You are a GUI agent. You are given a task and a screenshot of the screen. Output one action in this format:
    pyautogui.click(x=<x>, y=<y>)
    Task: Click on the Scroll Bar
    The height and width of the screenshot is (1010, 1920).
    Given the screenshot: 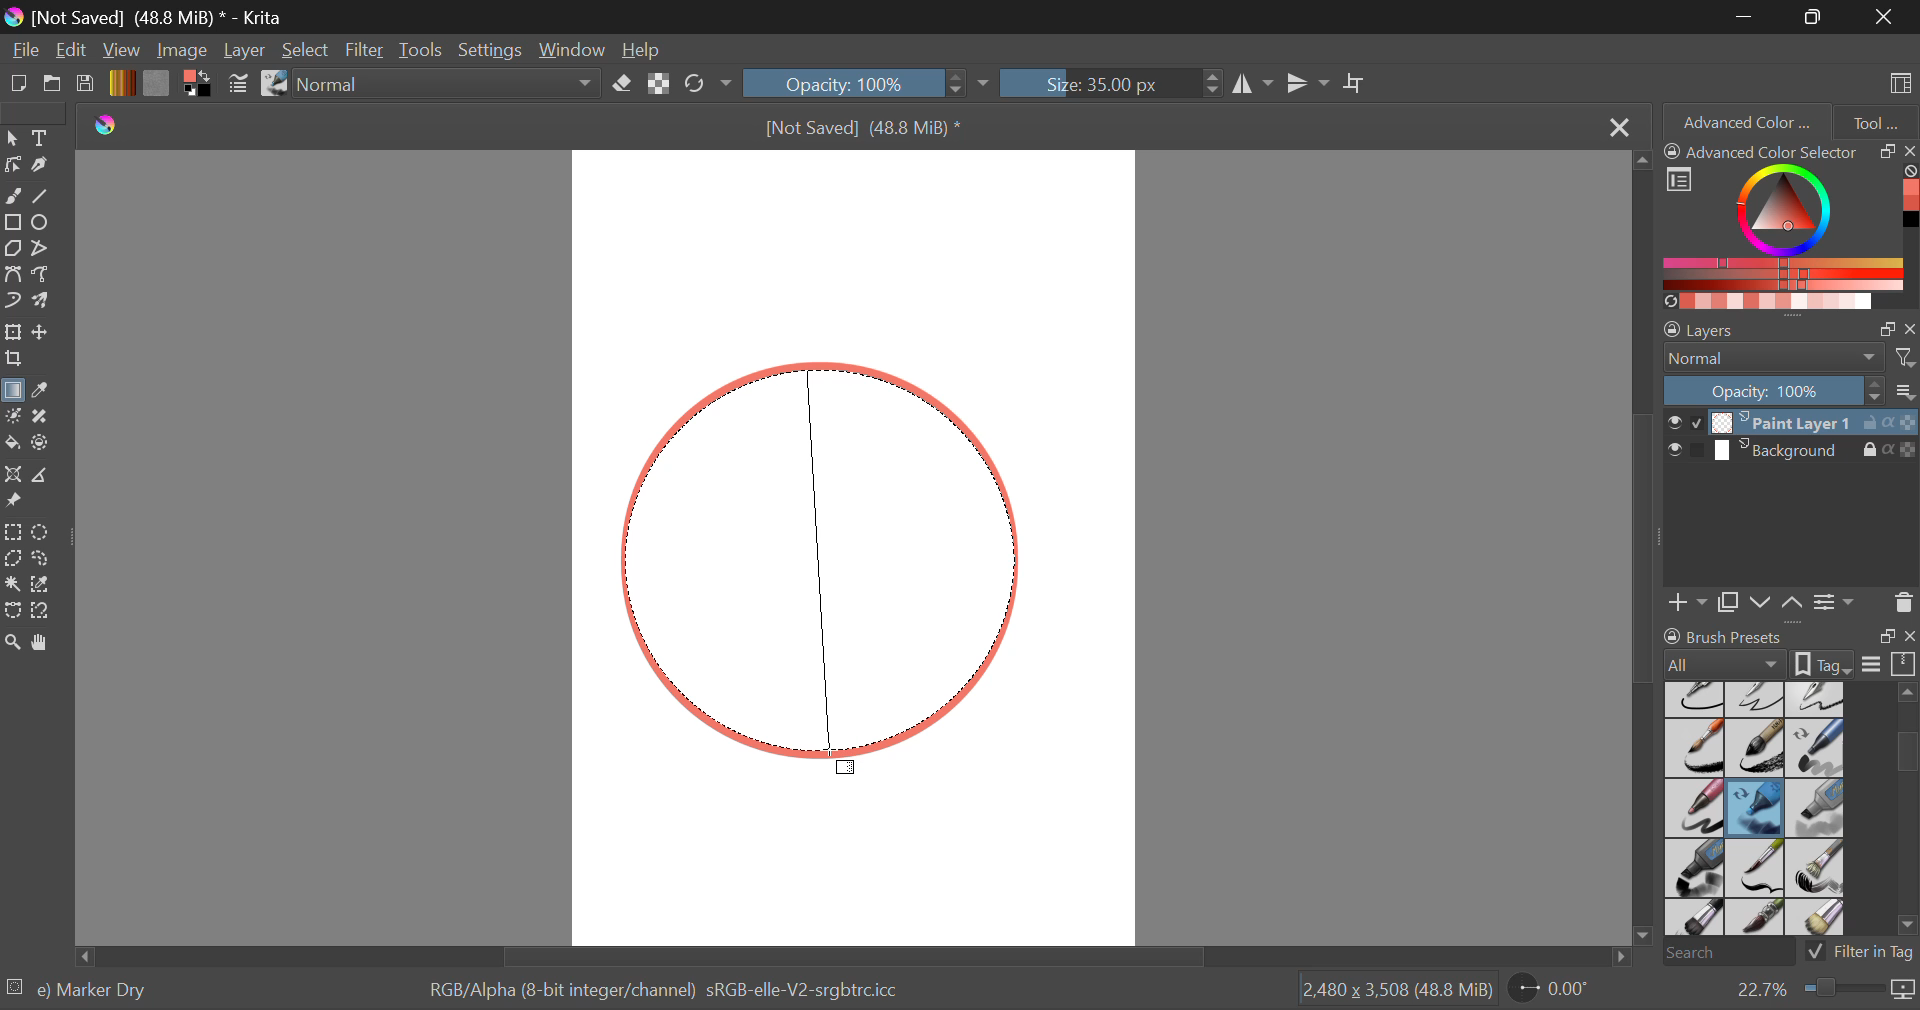 What is the action you would take?
    pyautogui.click(x=848, y=956)
    